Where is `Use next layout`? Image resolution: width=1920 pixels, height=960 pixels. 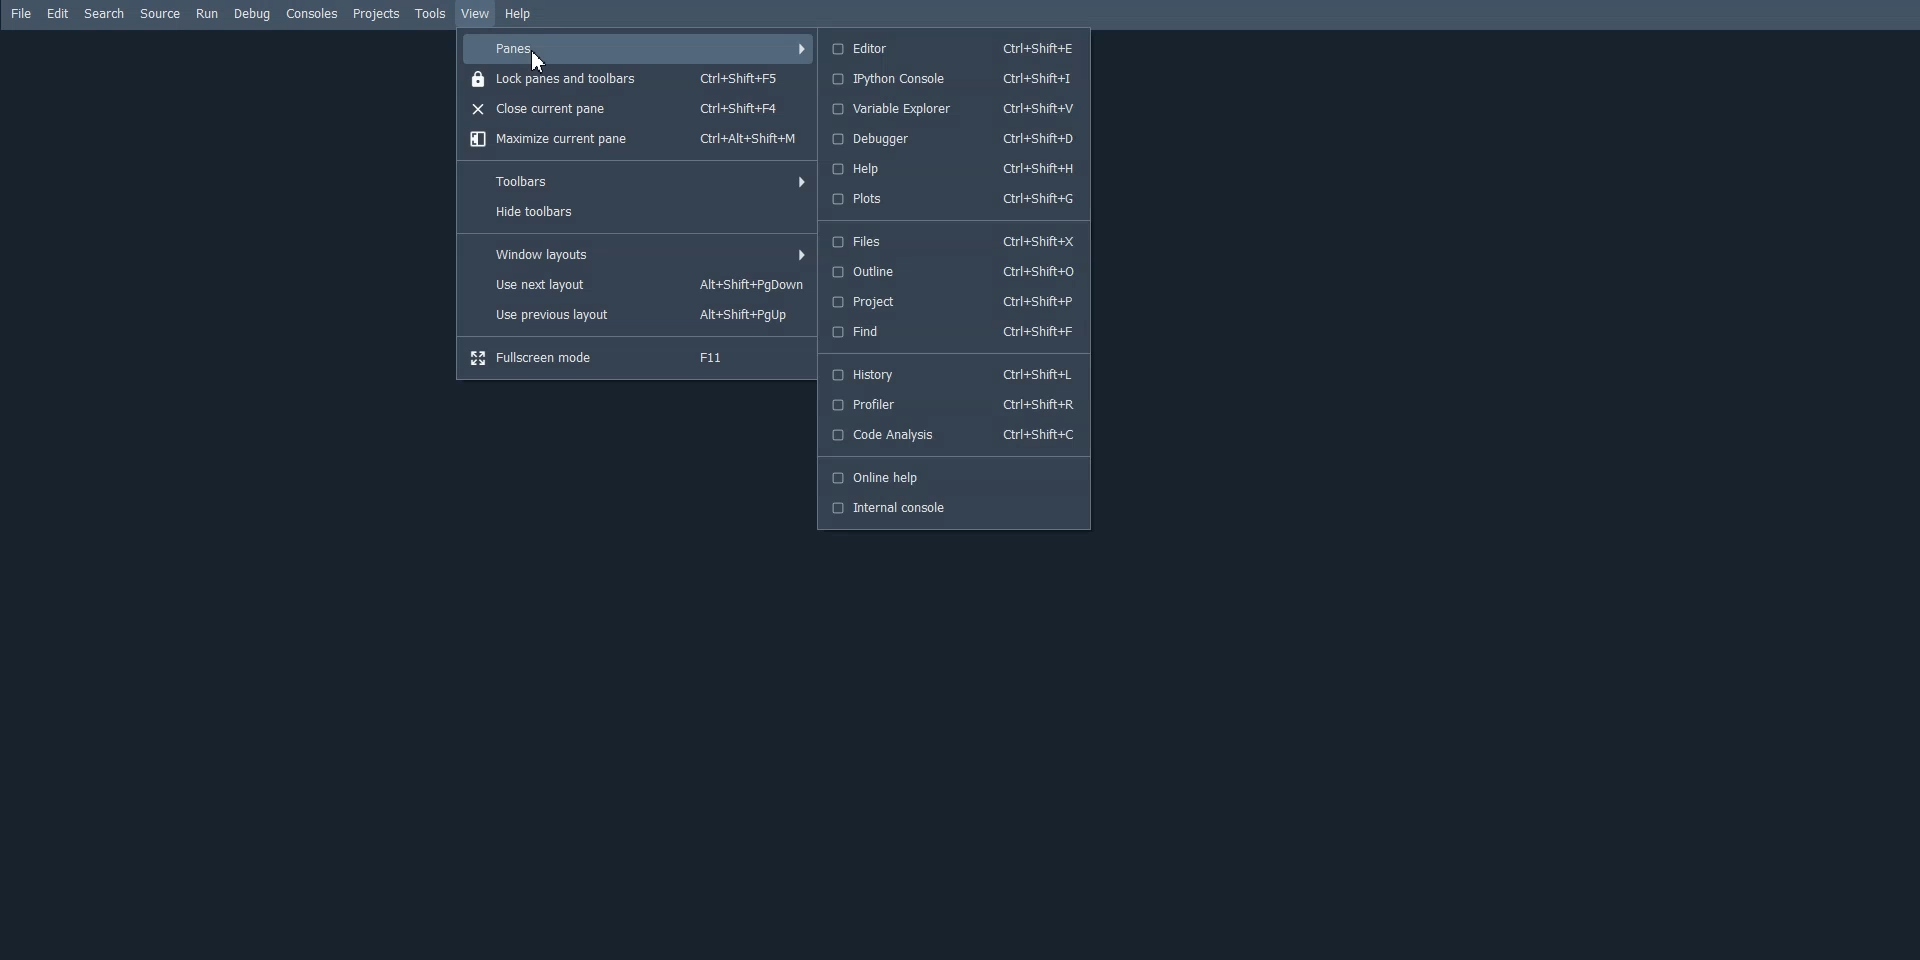
Use next layout is located at coordinates (639, 285).